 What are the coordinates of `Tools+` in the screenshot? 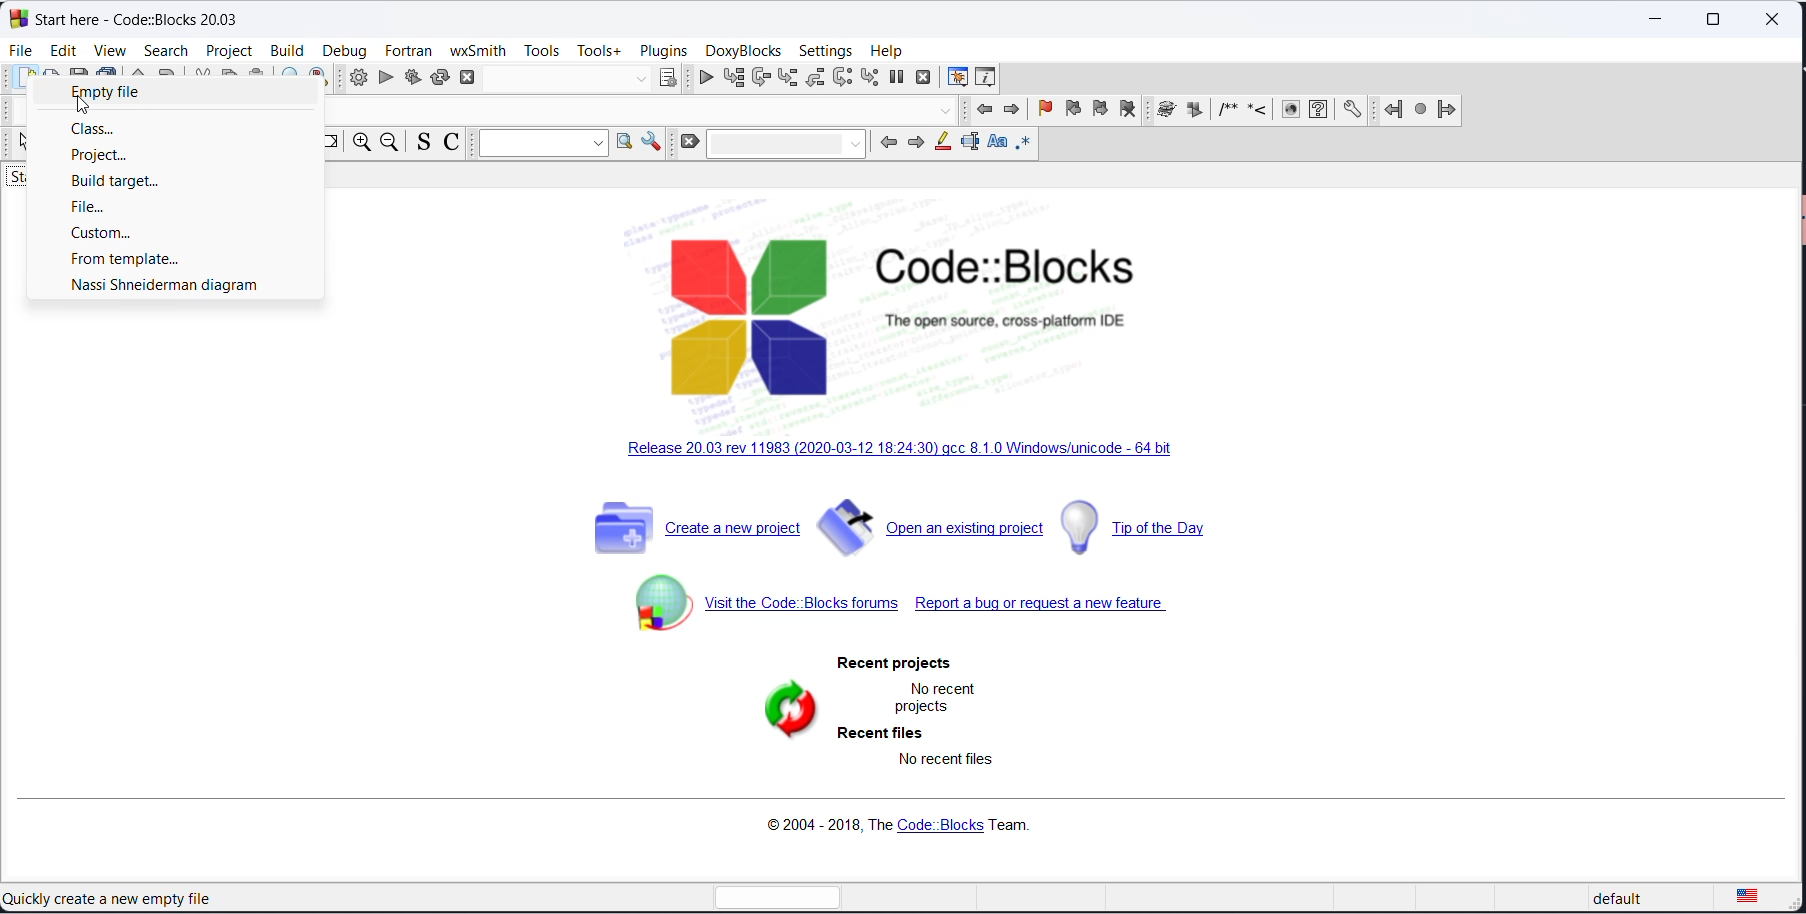 It's located at (599, 51).